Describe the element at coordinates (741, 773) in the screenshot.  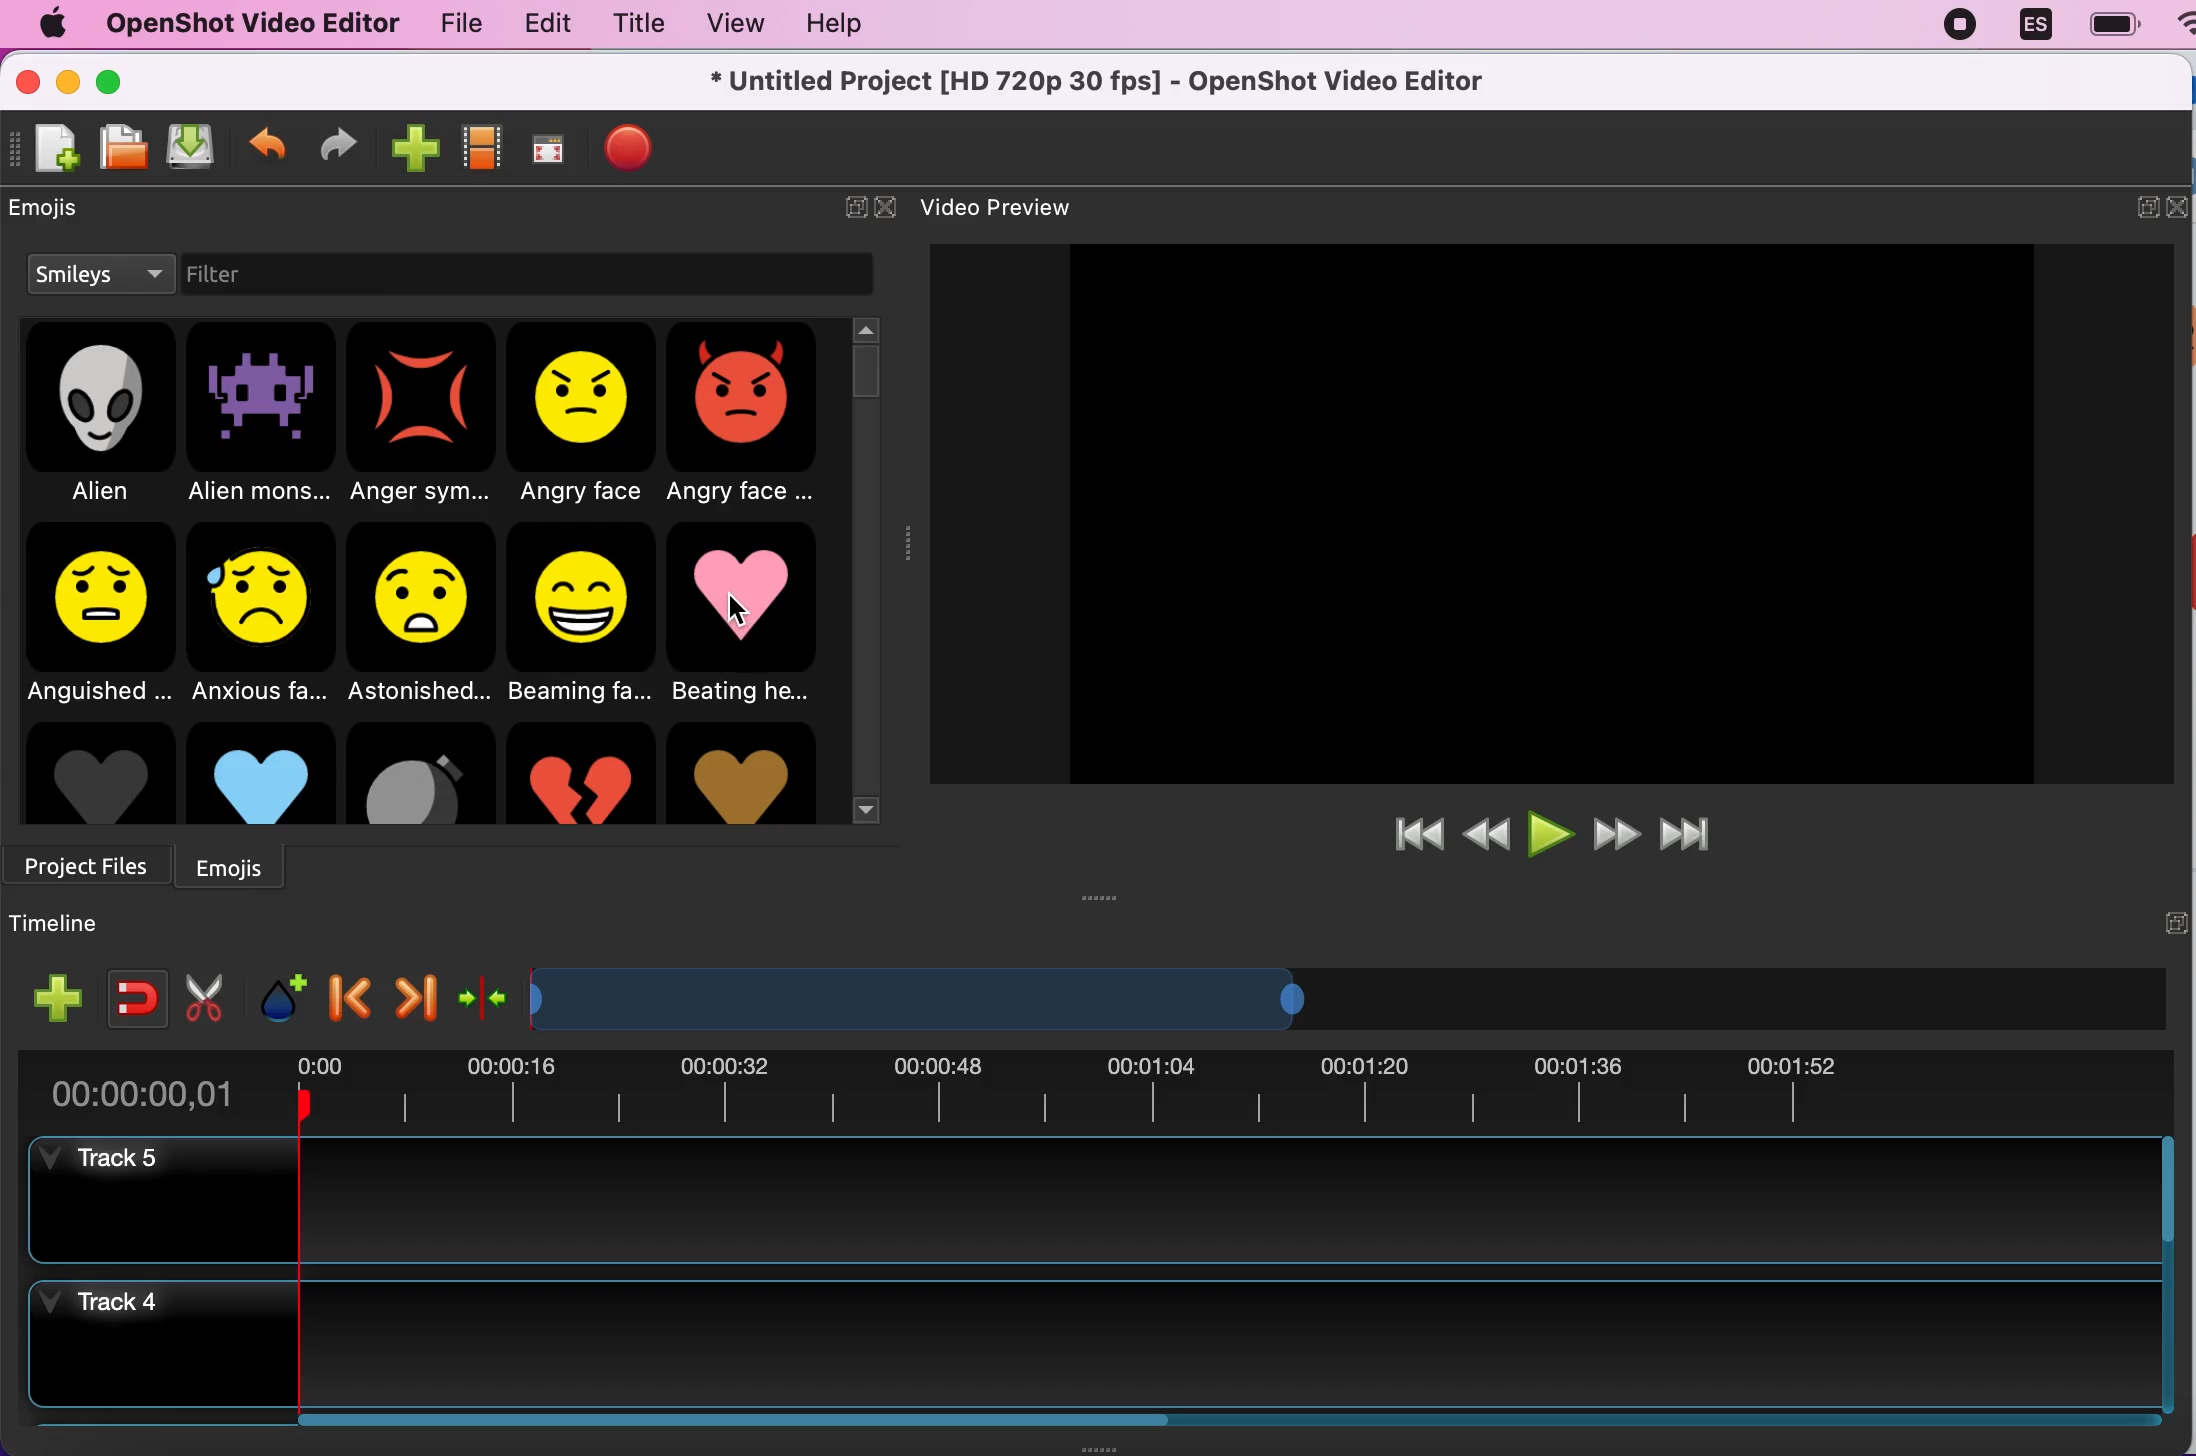
I see `heart` at that location.